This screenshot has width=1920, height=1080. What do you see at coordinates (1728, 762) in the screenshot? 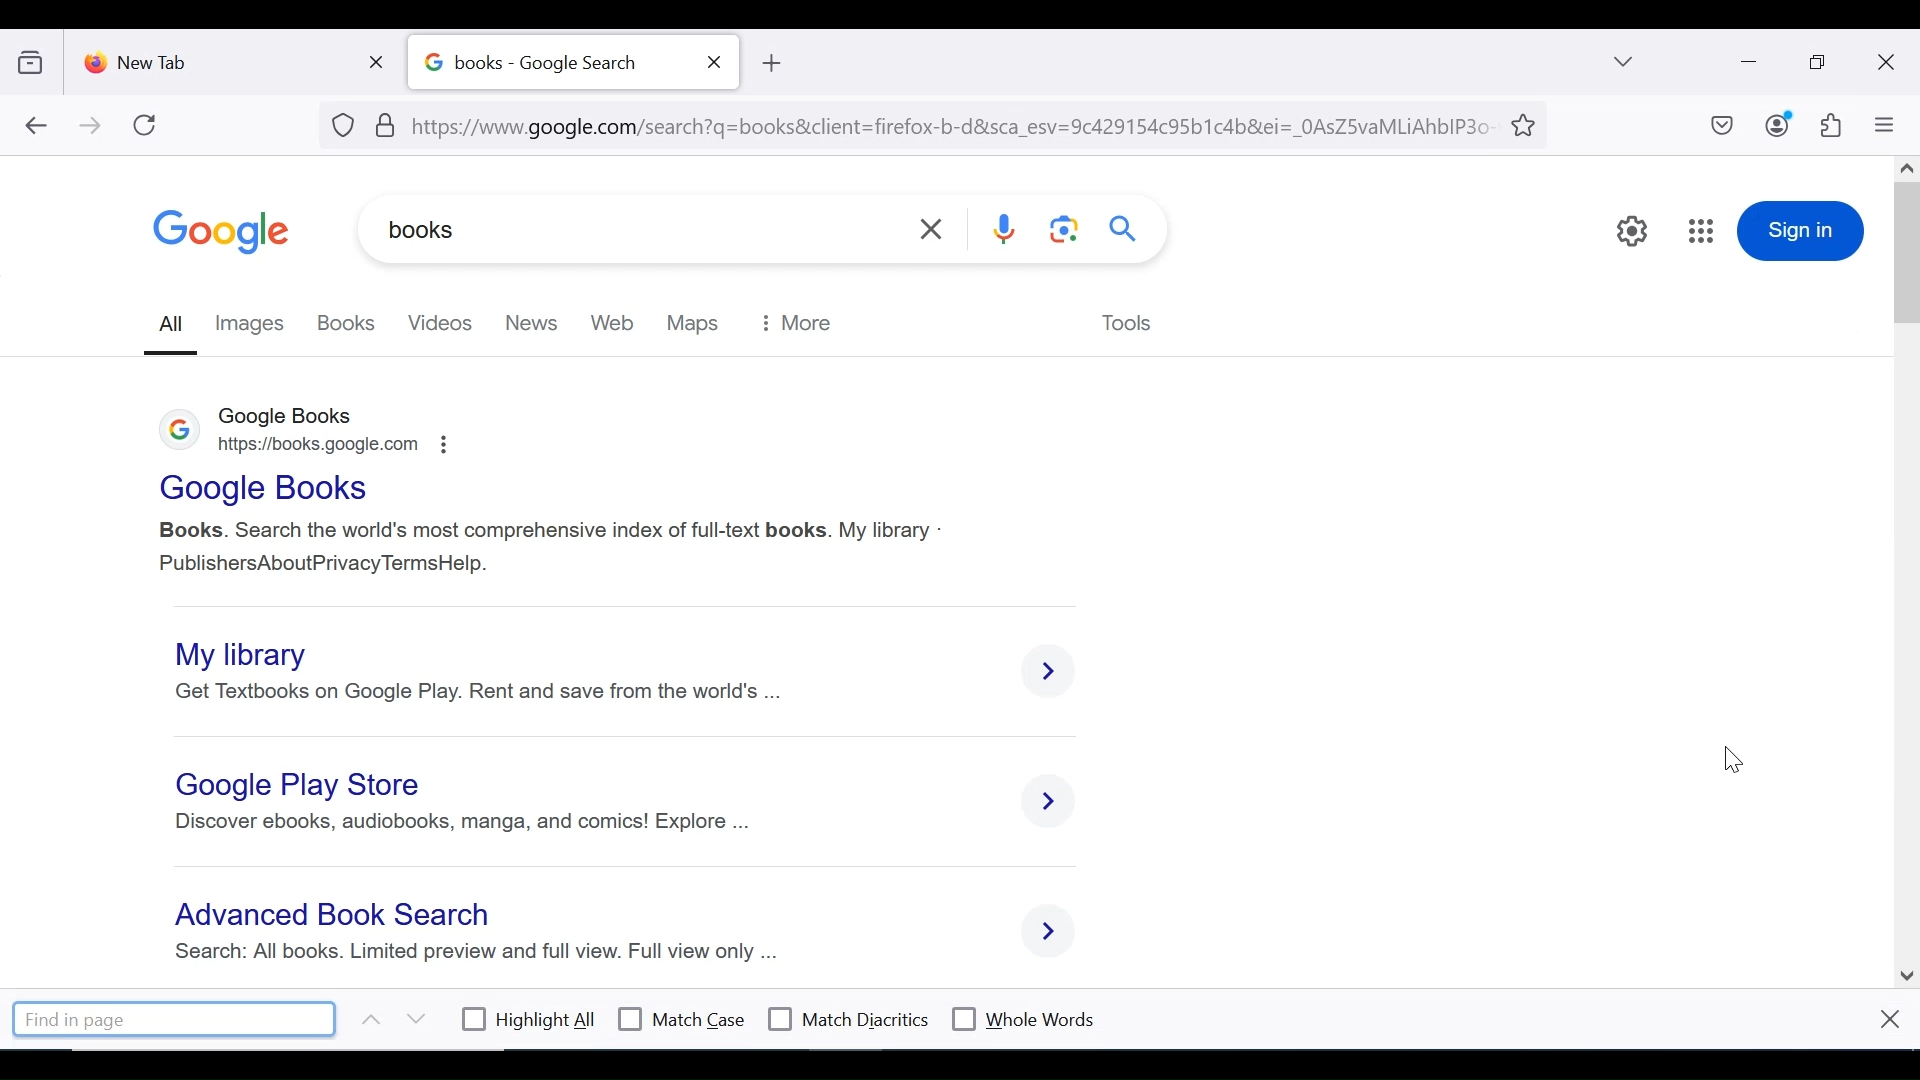
I see `mouse pointer` at bounding box center [1728, 762].